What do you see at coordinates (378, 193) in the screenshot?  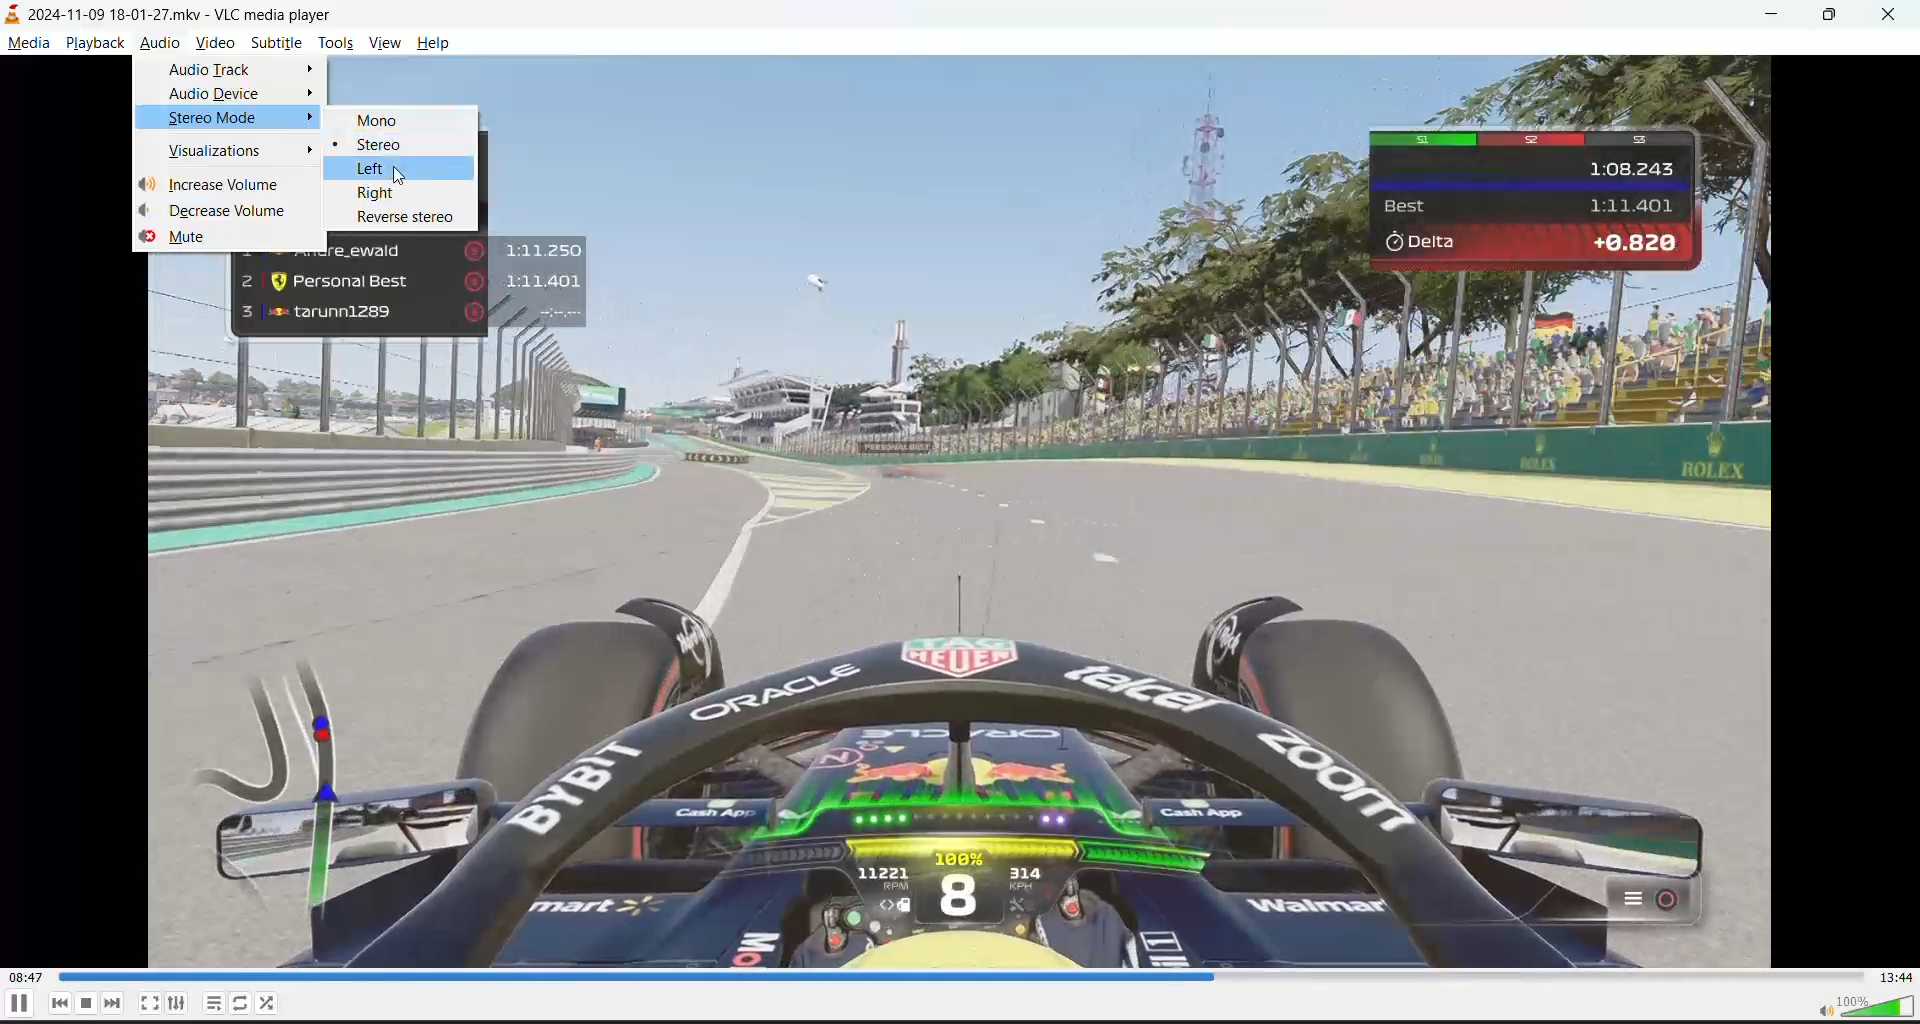 I see `right` at bounding box center [378, 193].